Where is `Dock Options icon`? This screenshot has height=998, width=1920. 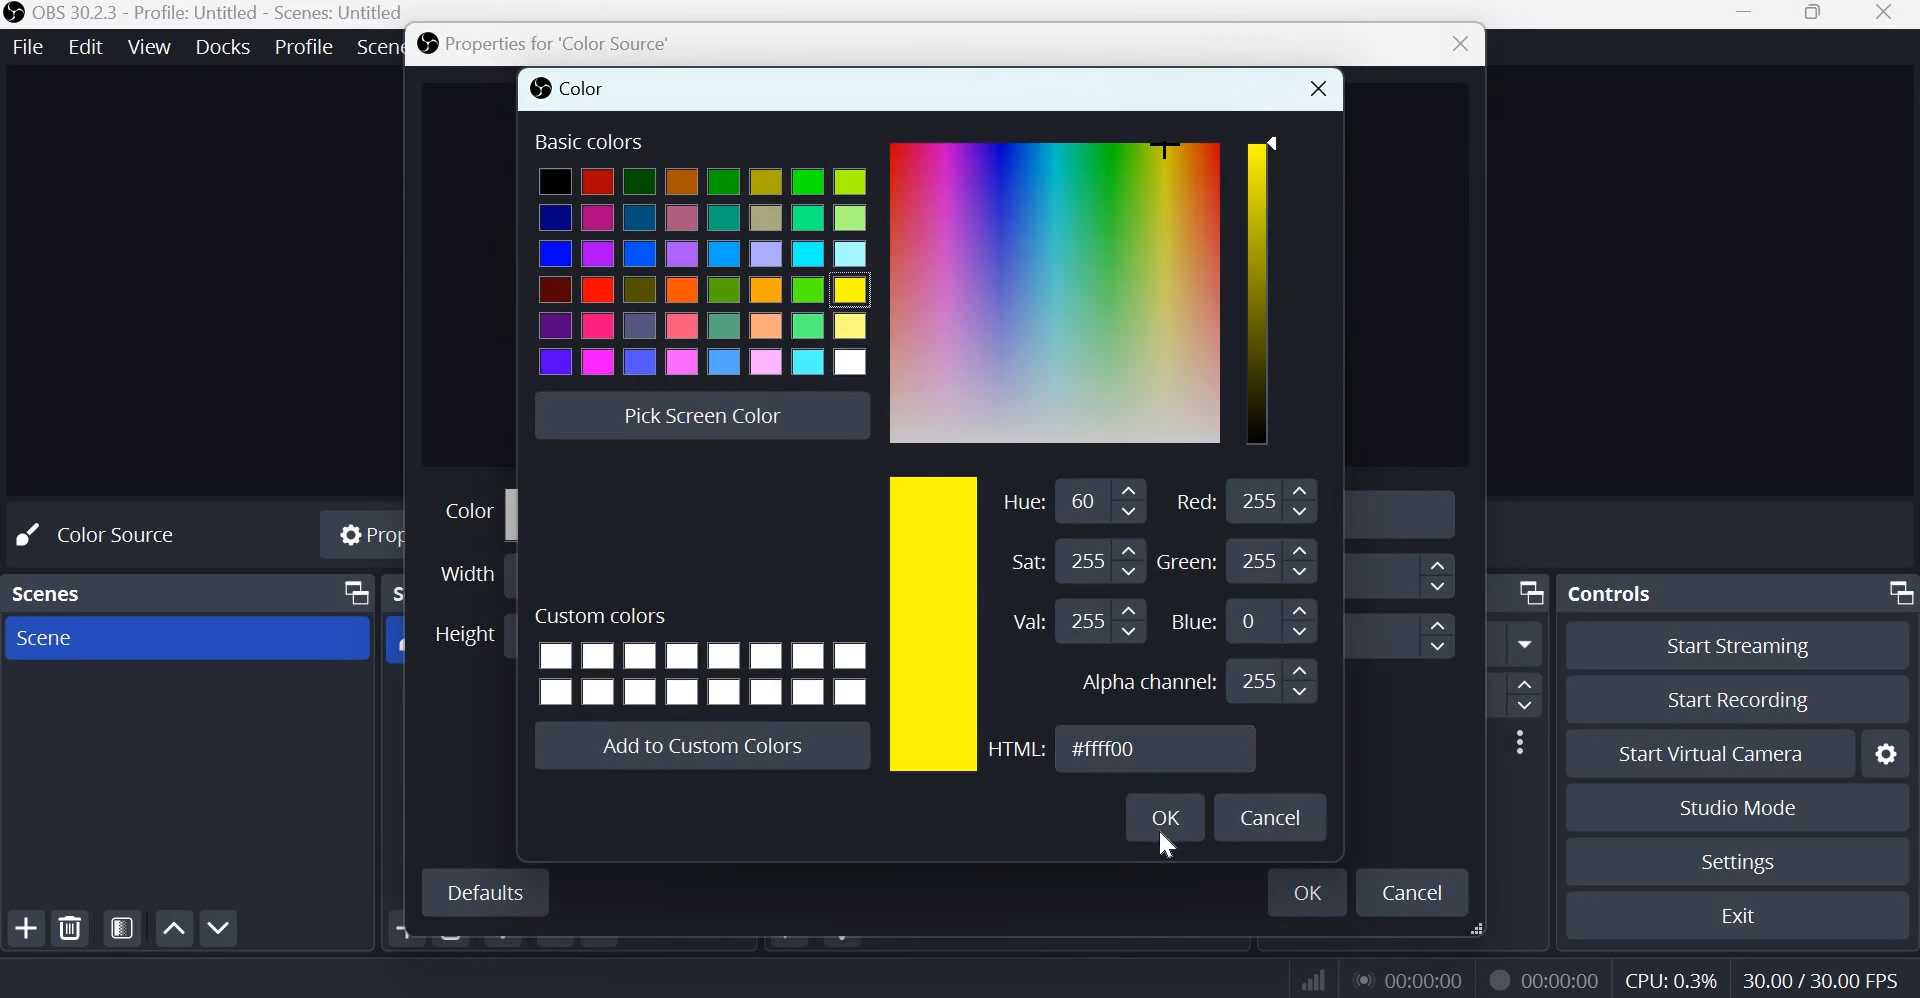
Dock Options icon is located at coordinates (1526, 592).